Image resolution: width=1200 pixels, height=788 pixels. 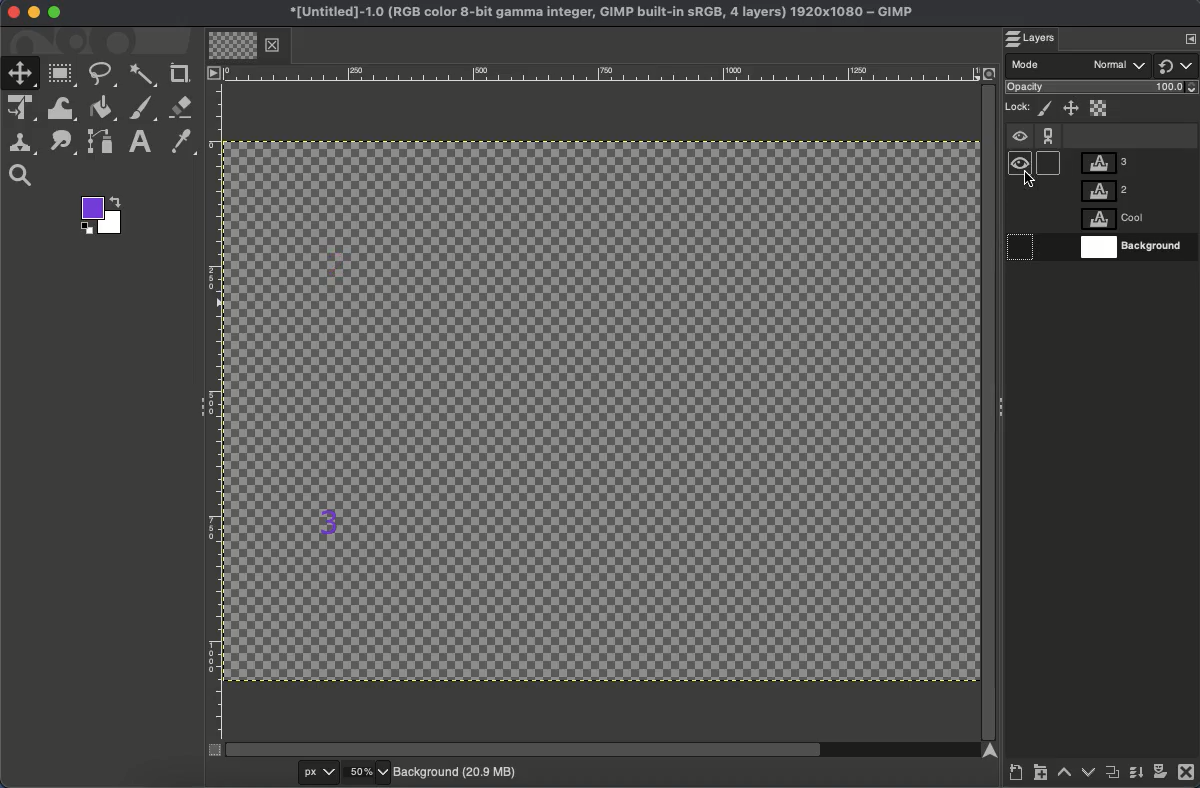 I want to click on Move tool, so click(x=21, y=72).